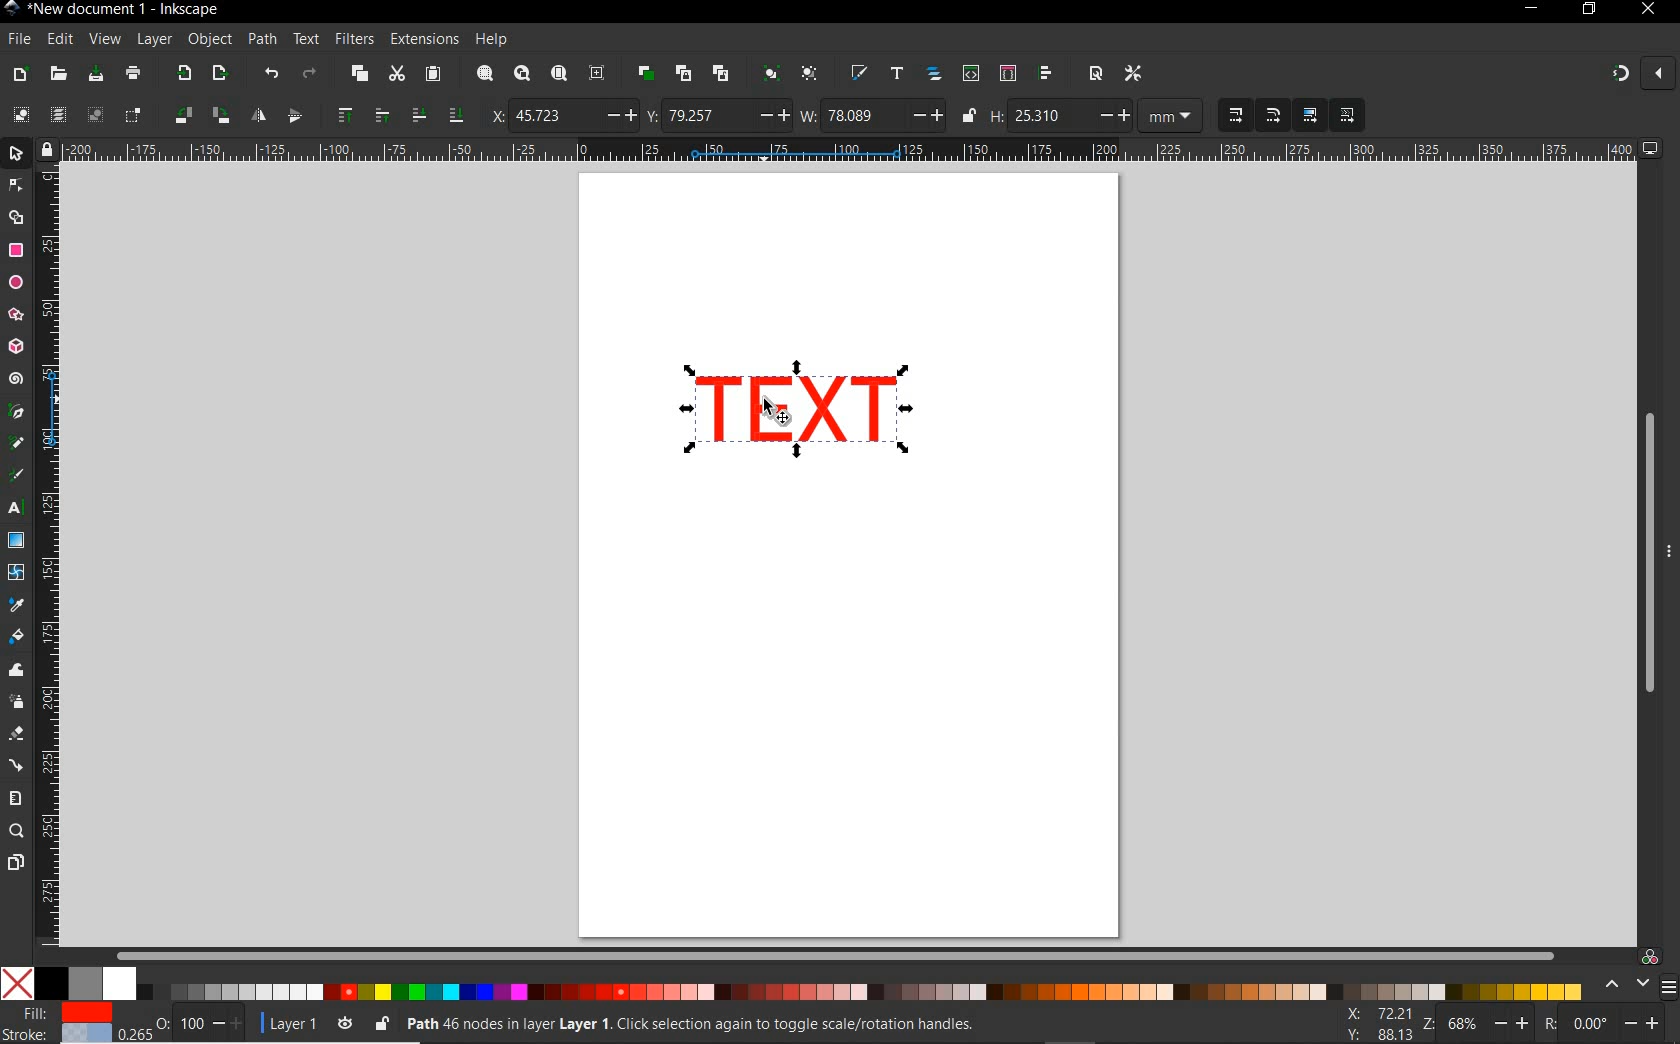  Describe the element at coordinates (17, 251) in the screenshot. I see `RECTANGLE TOOL` at that location.